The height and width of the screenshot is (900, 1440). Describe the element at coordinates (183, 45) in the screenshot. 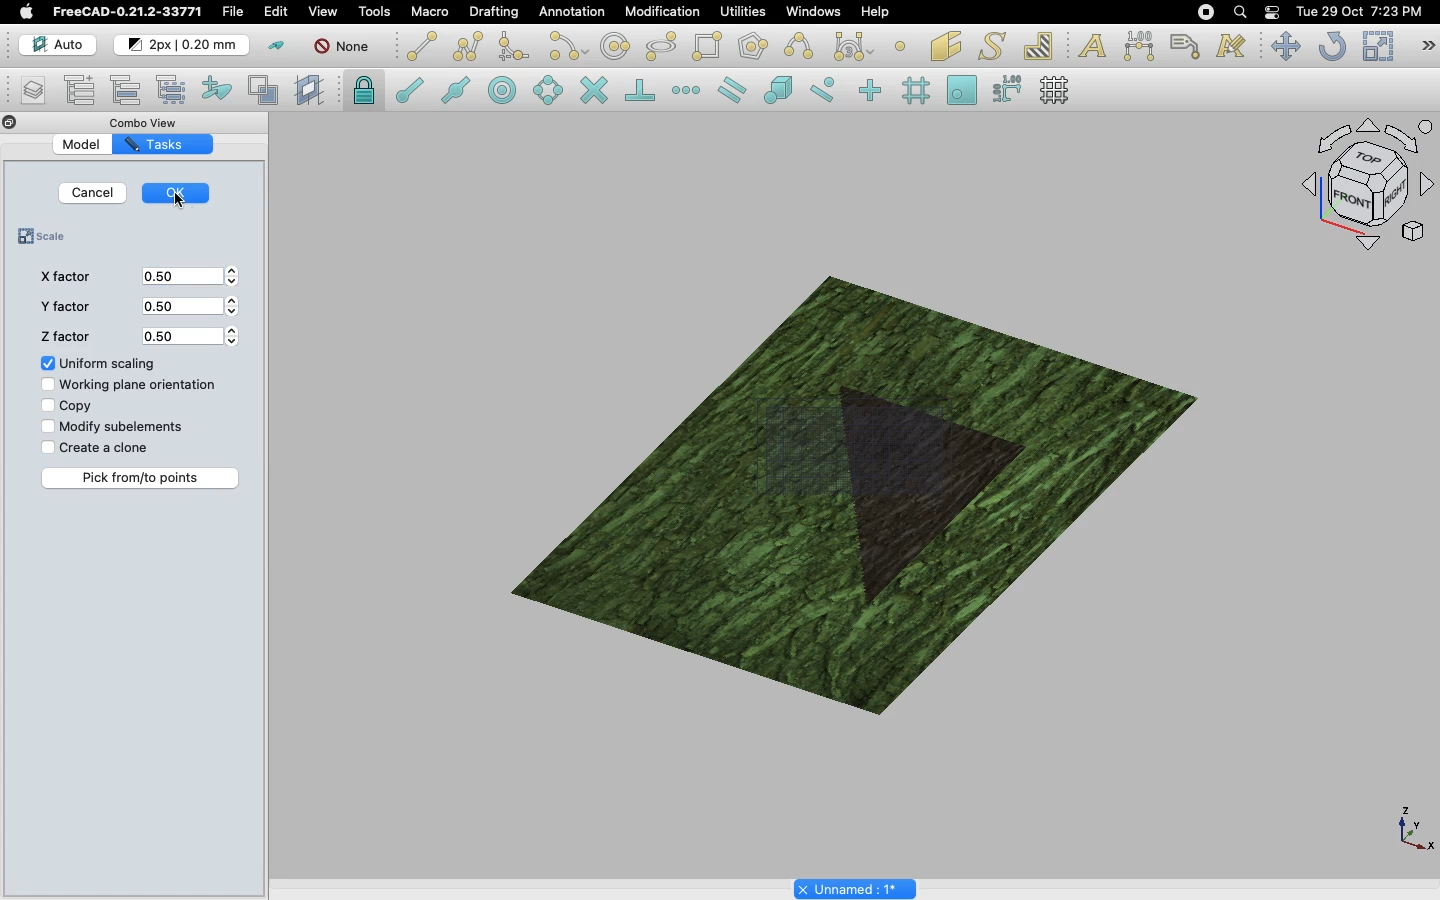

I see `Change default style for new objects` at that location.